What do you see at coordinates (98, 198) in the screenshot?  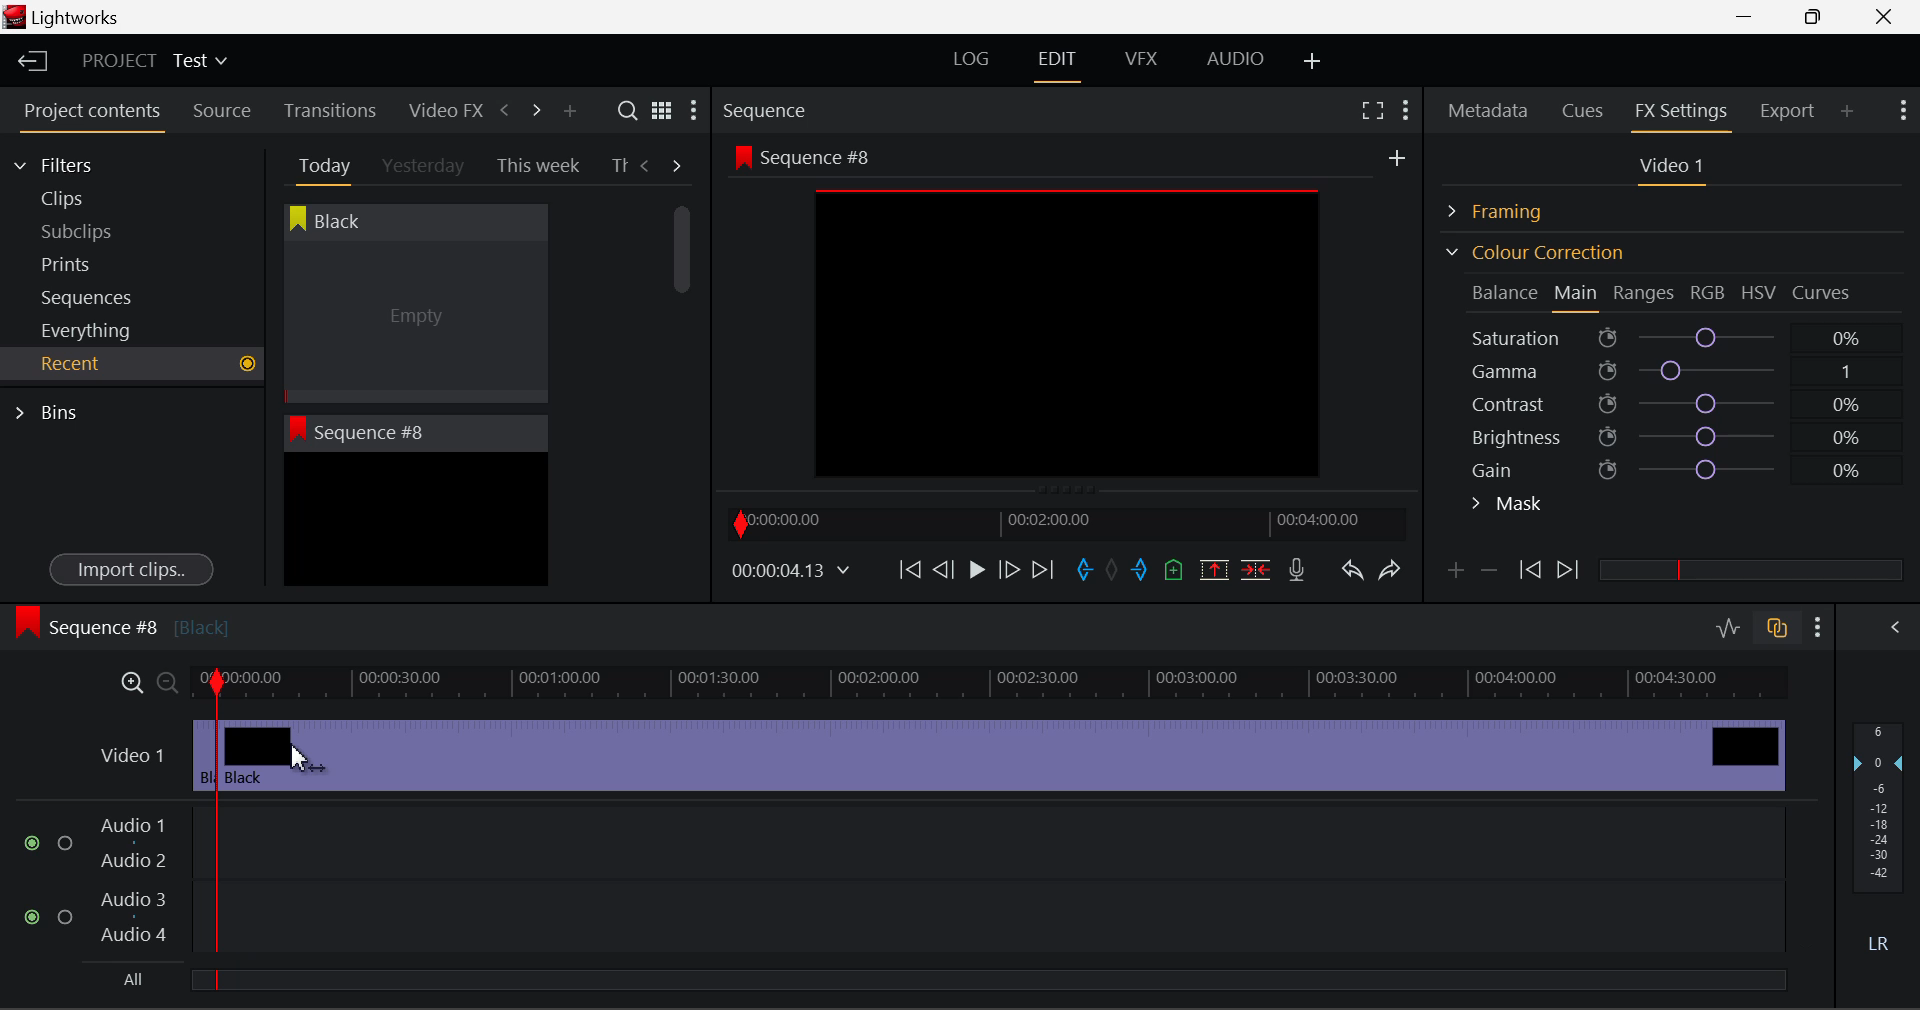 I see `Clips` at bounding box center [98, 198].